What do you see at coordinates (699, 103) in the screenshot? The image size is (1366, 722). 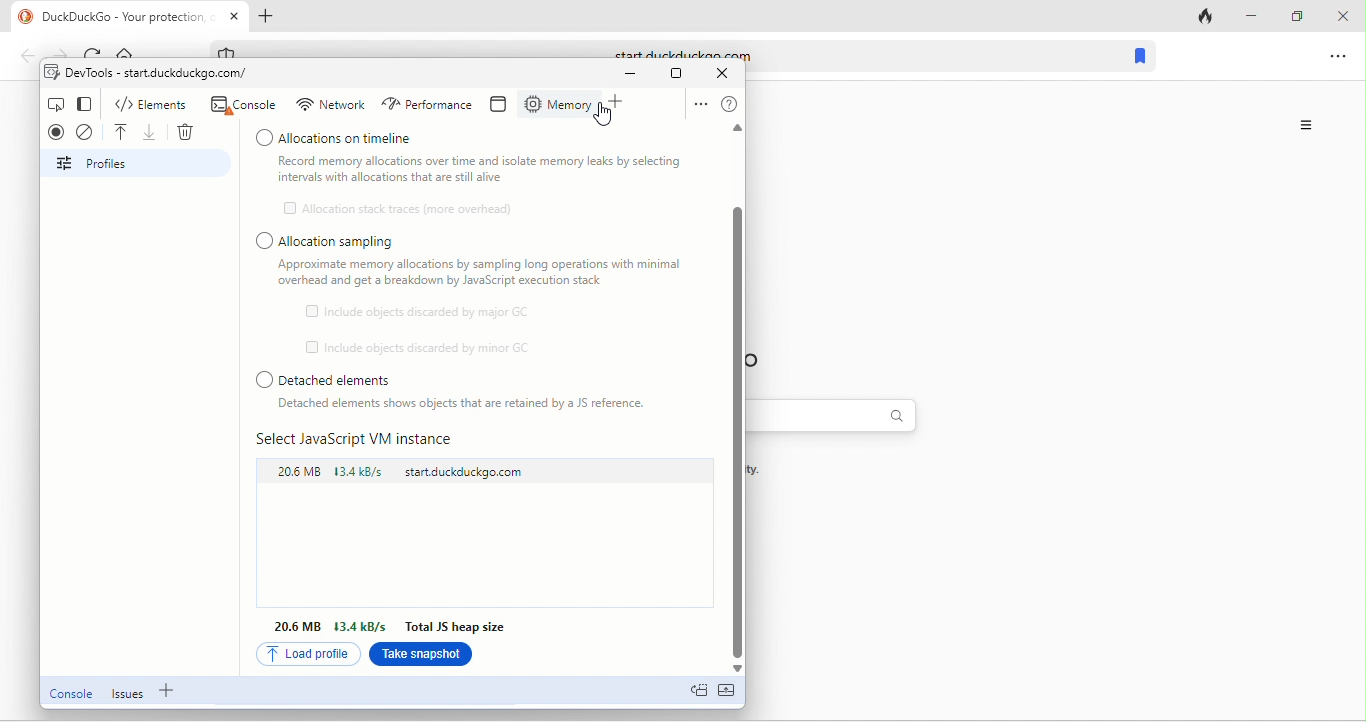 I see `option` at bounding box center [699, 103].